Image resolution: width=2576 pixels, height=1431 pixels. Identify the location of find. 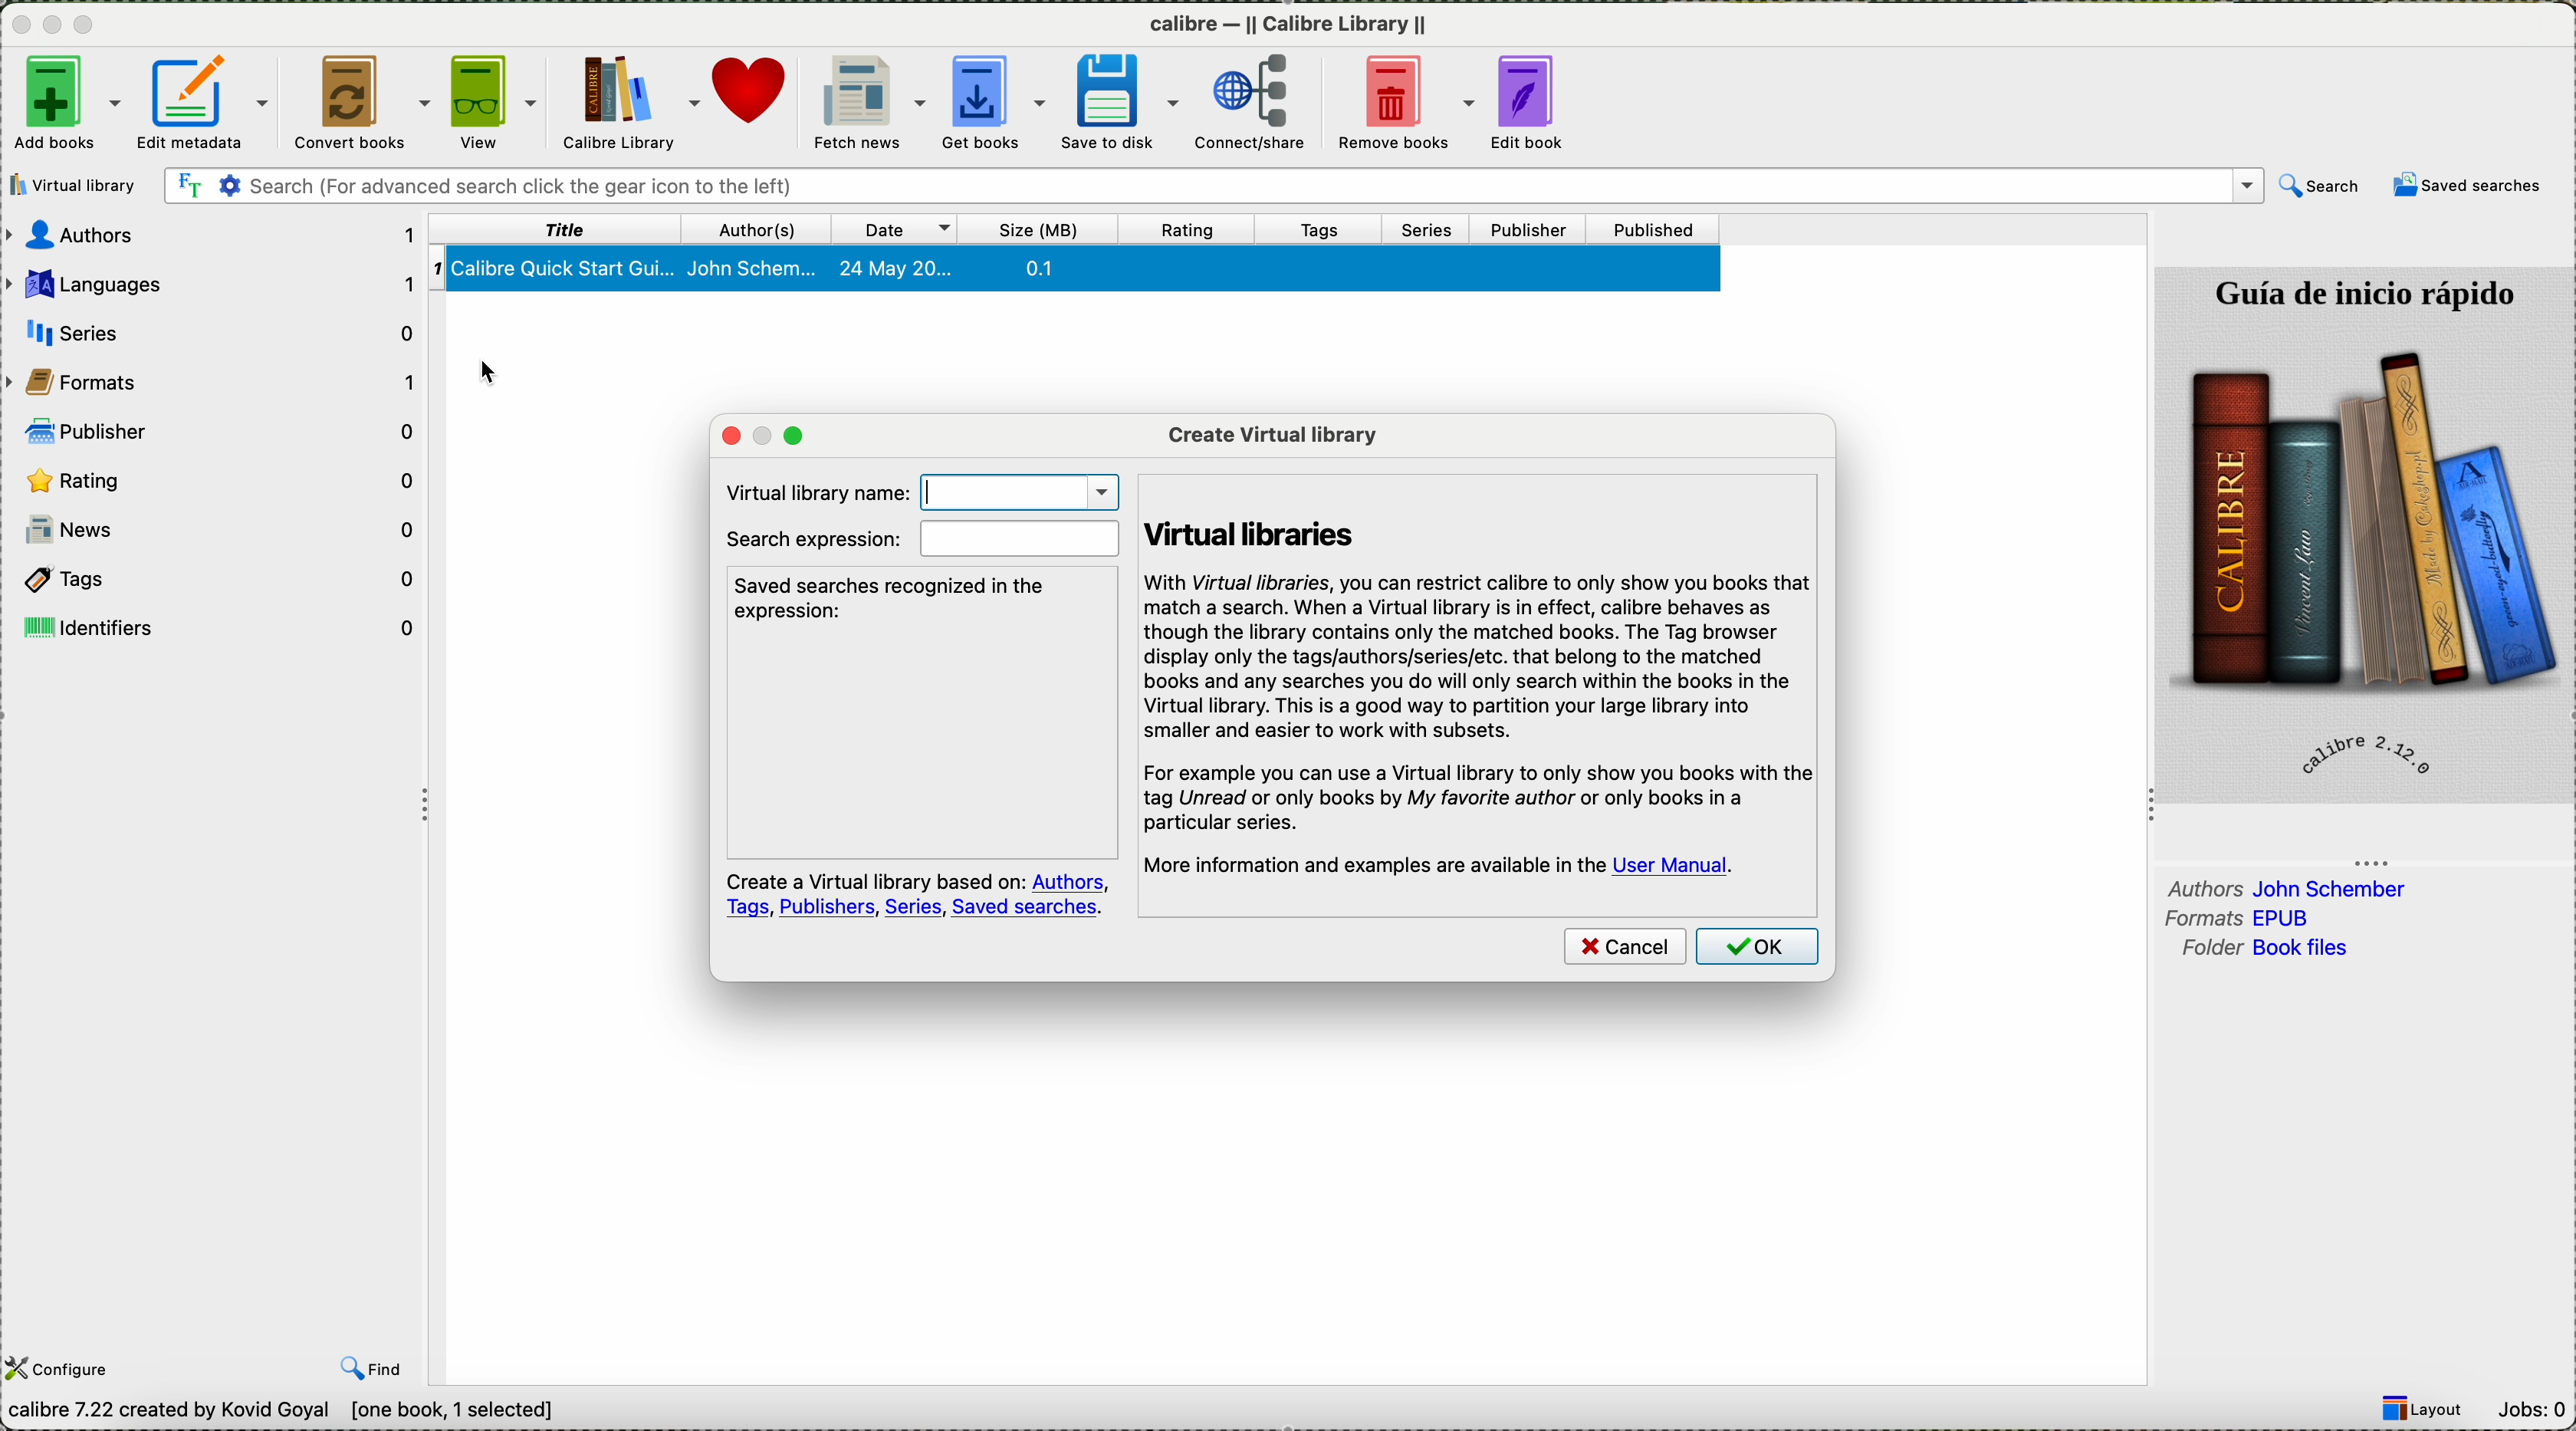
(375, 1370).